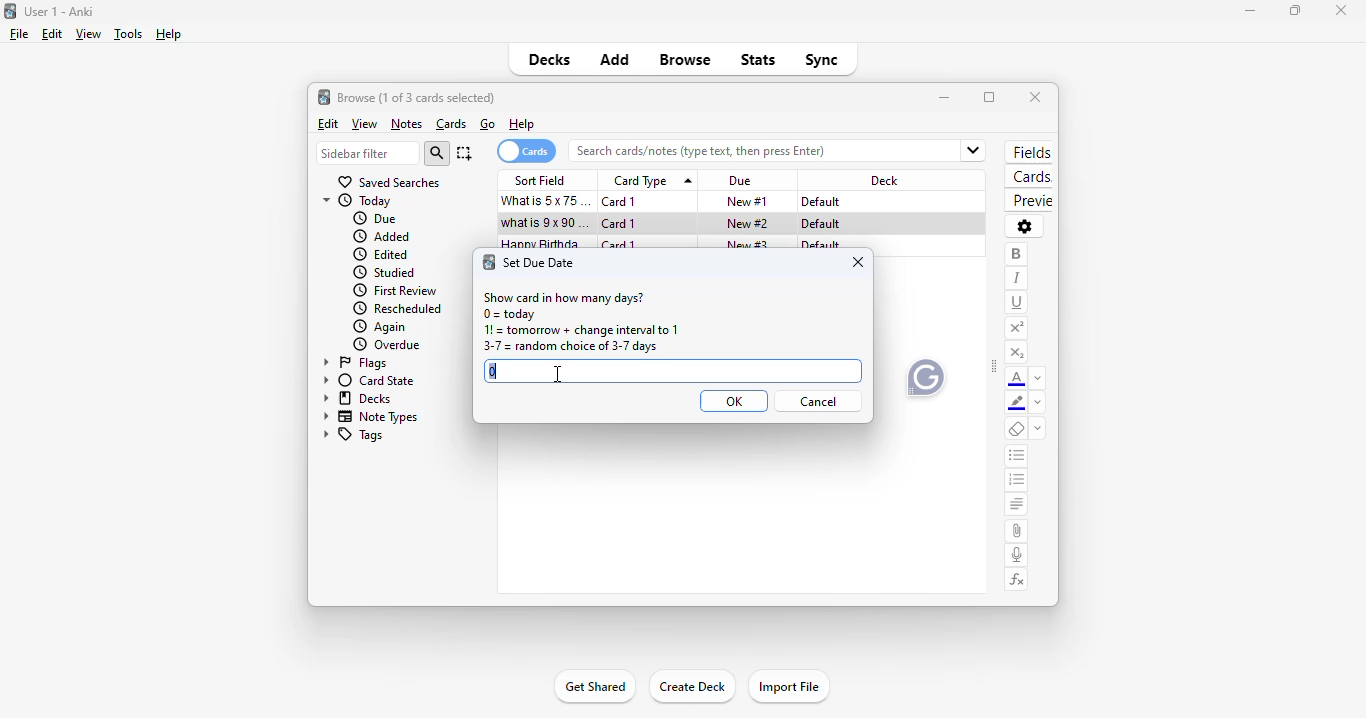  What do you see at coordinates (525, 151) in the screenshot?
I see `cards` at bounding box center [525, 151].